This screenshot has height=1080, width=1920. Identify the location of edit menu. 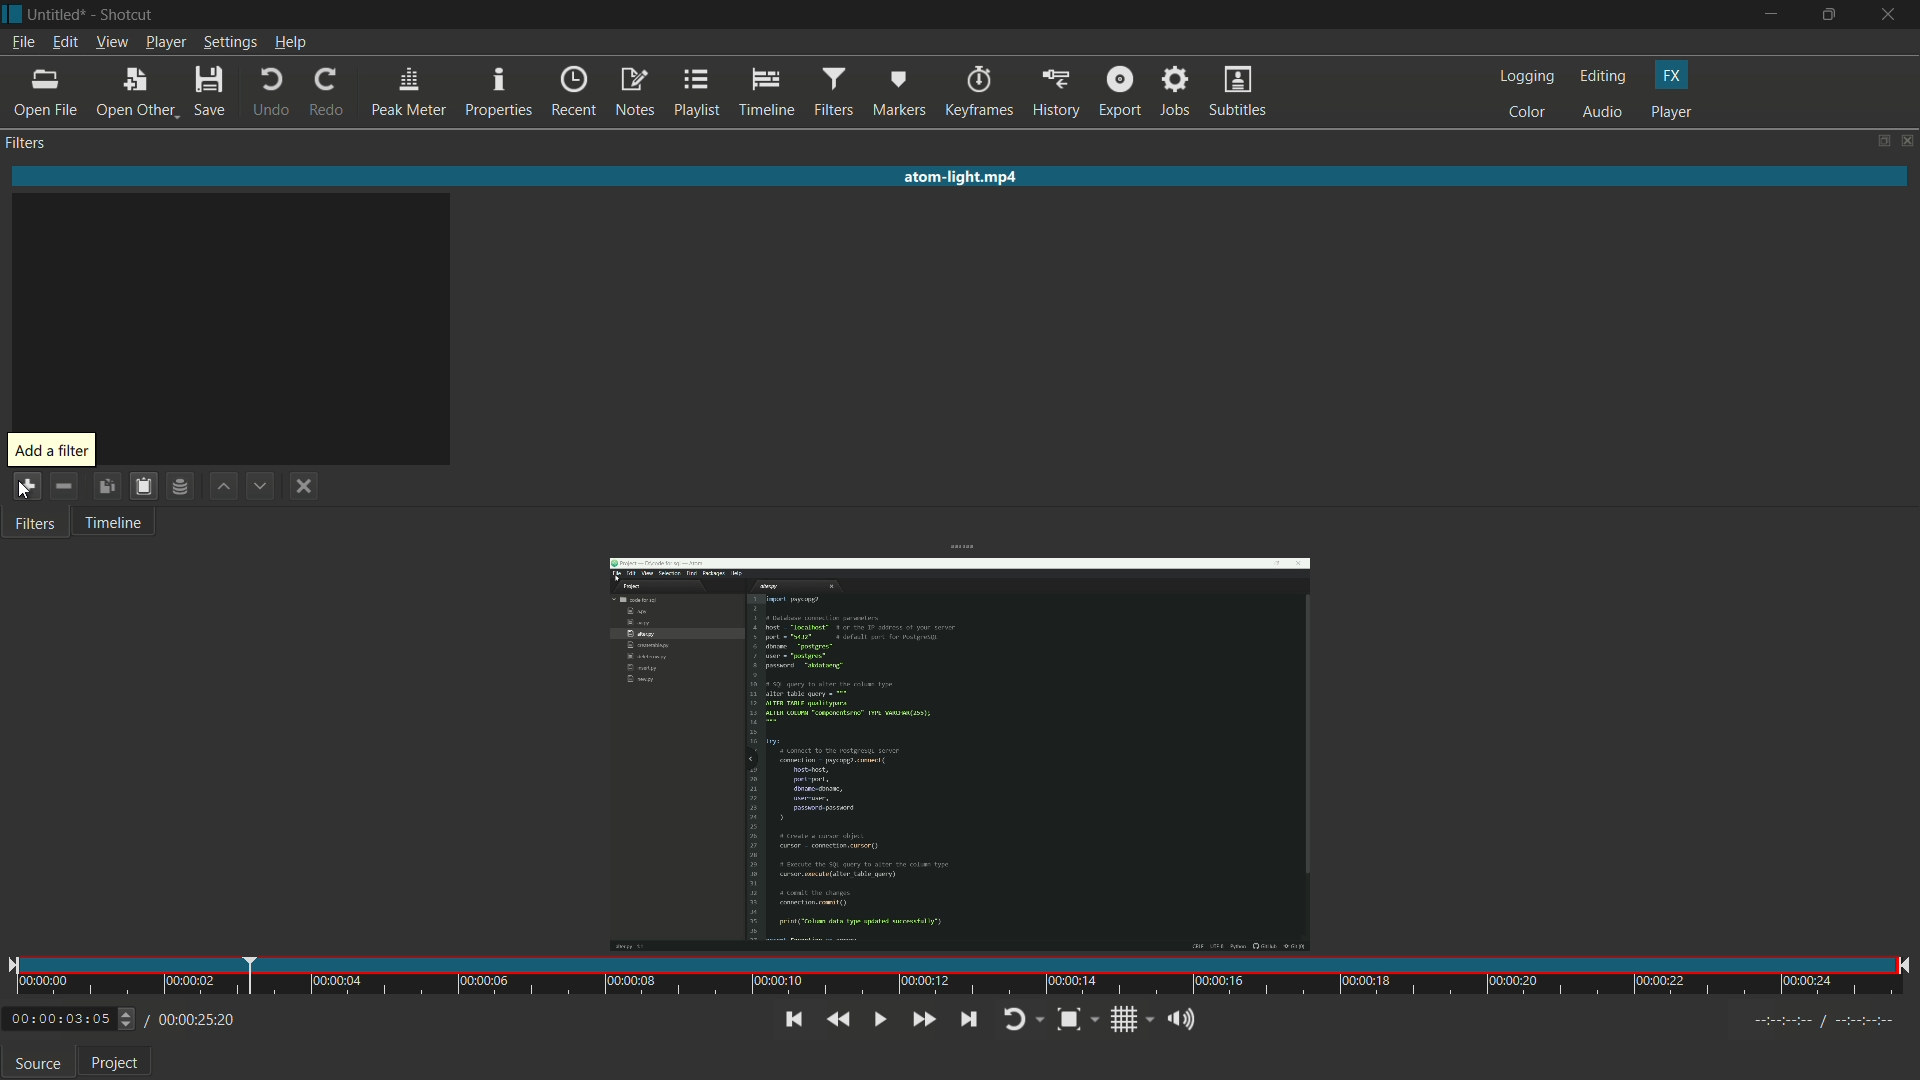
(63, 43).